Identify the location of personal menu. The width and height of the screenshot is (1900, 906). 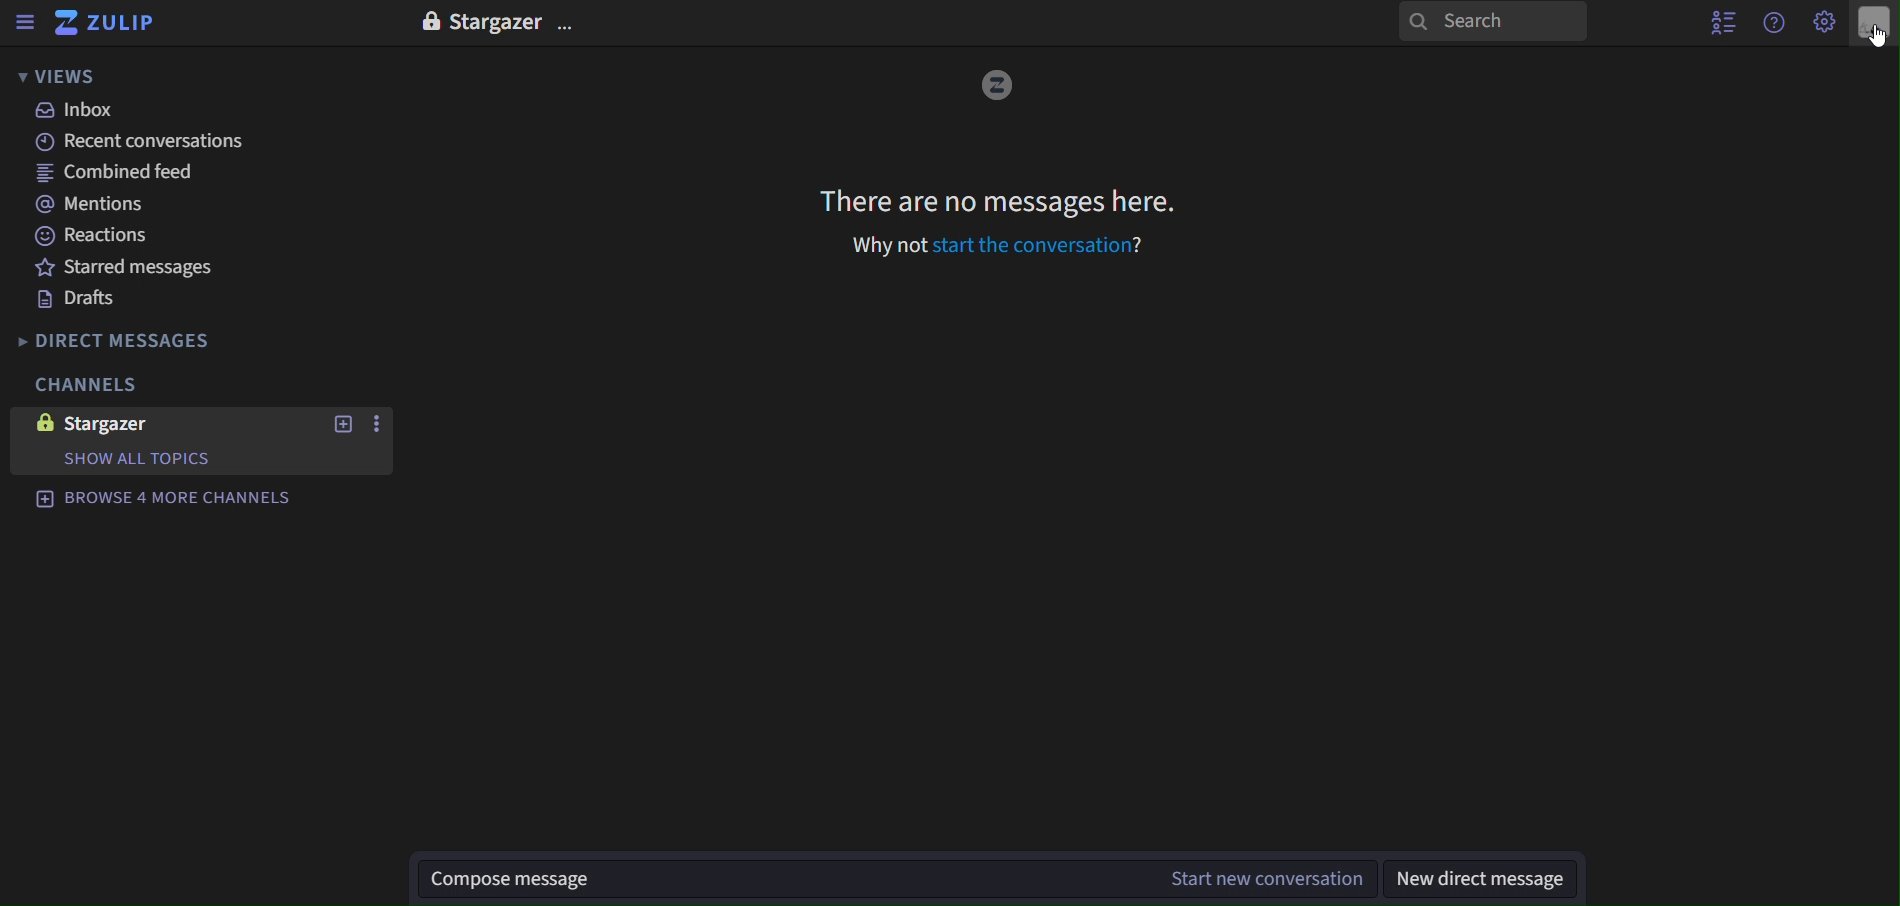
(1872, 27).